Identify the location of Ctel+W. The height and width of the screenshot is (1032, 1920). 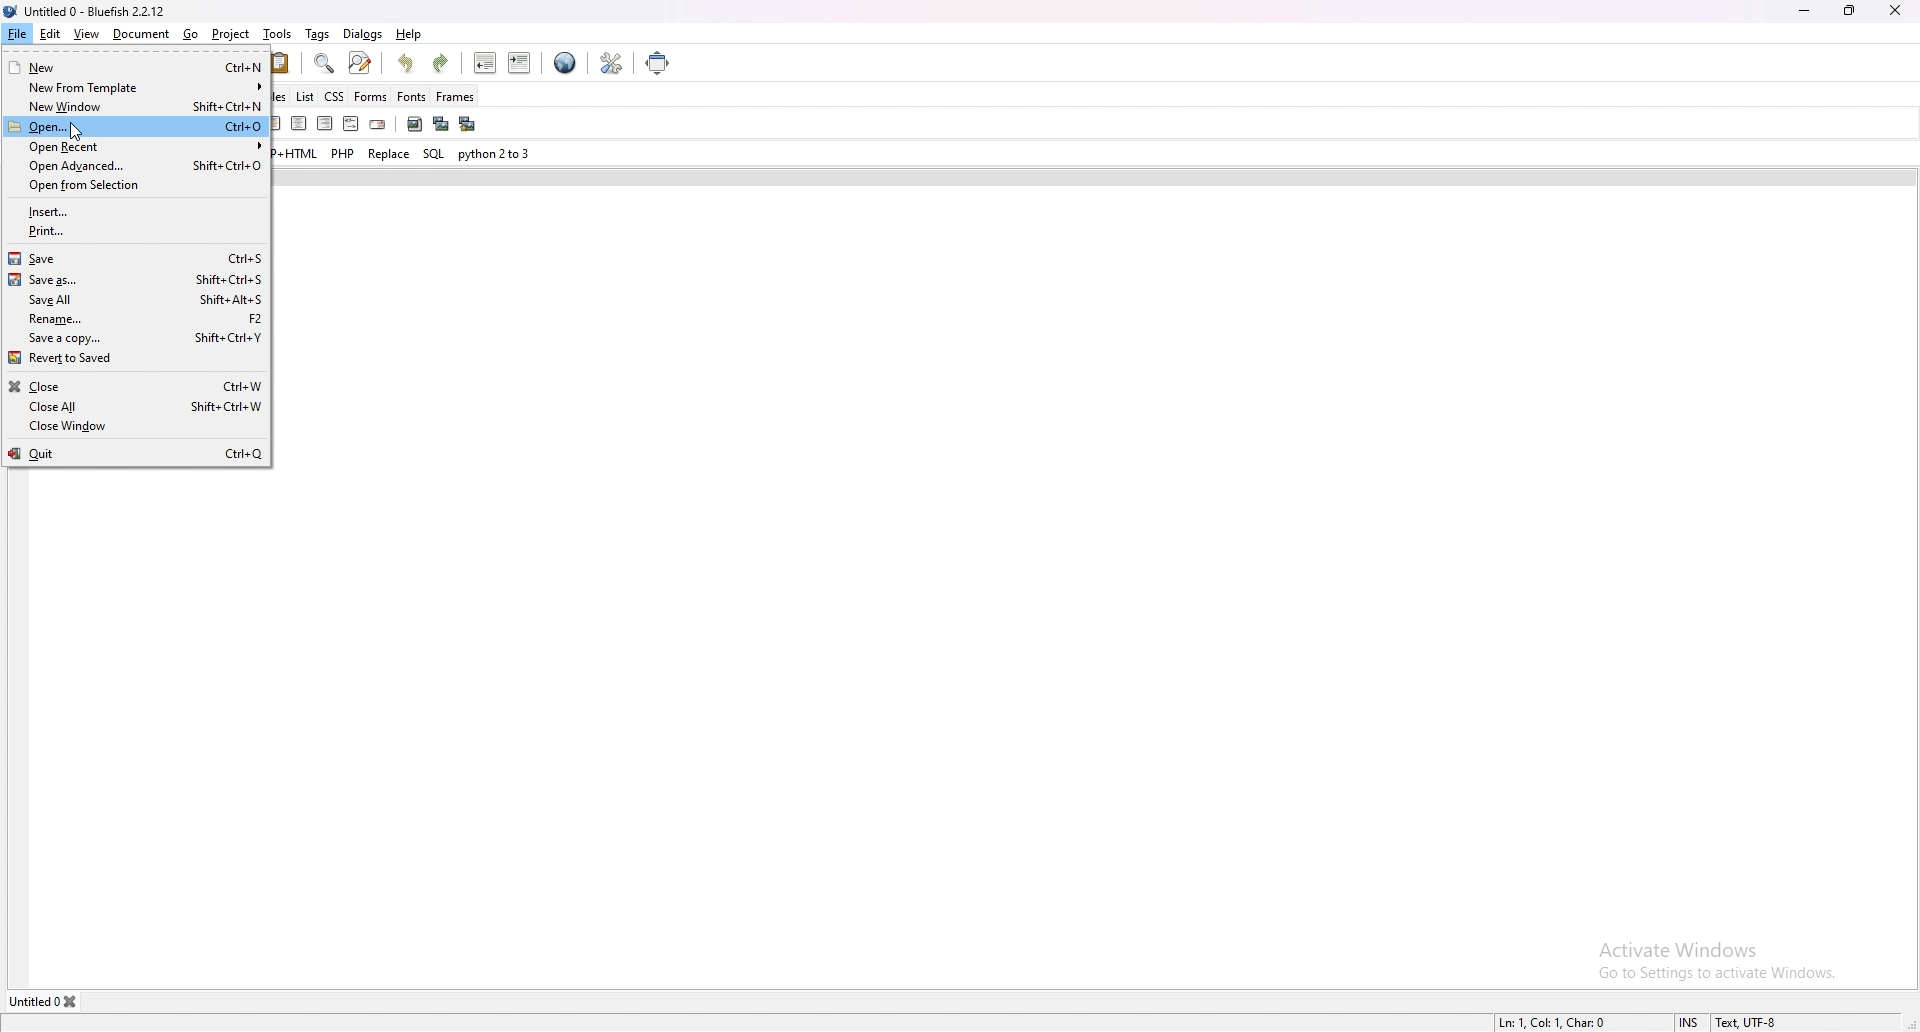
(240, 386).